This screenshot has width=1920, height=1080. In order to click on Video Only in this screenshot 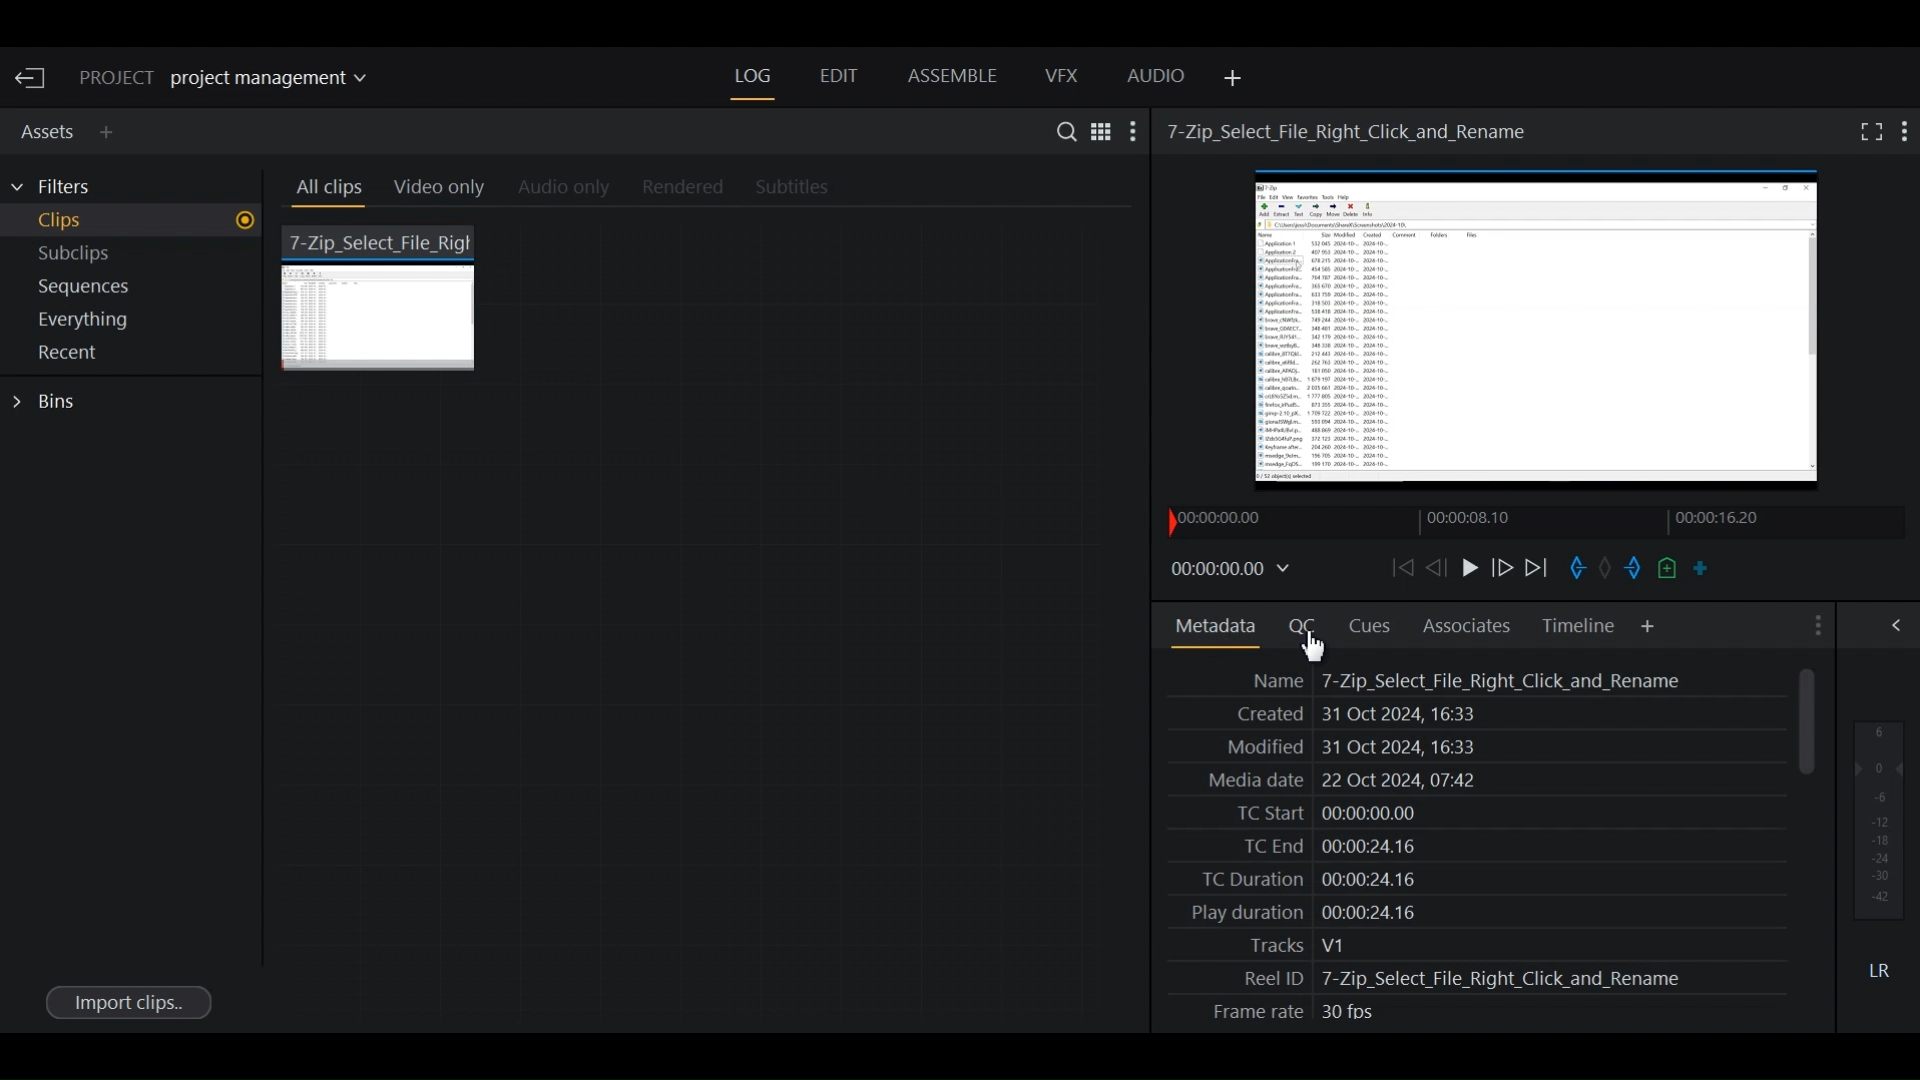, I will do `click(448, 191)`.